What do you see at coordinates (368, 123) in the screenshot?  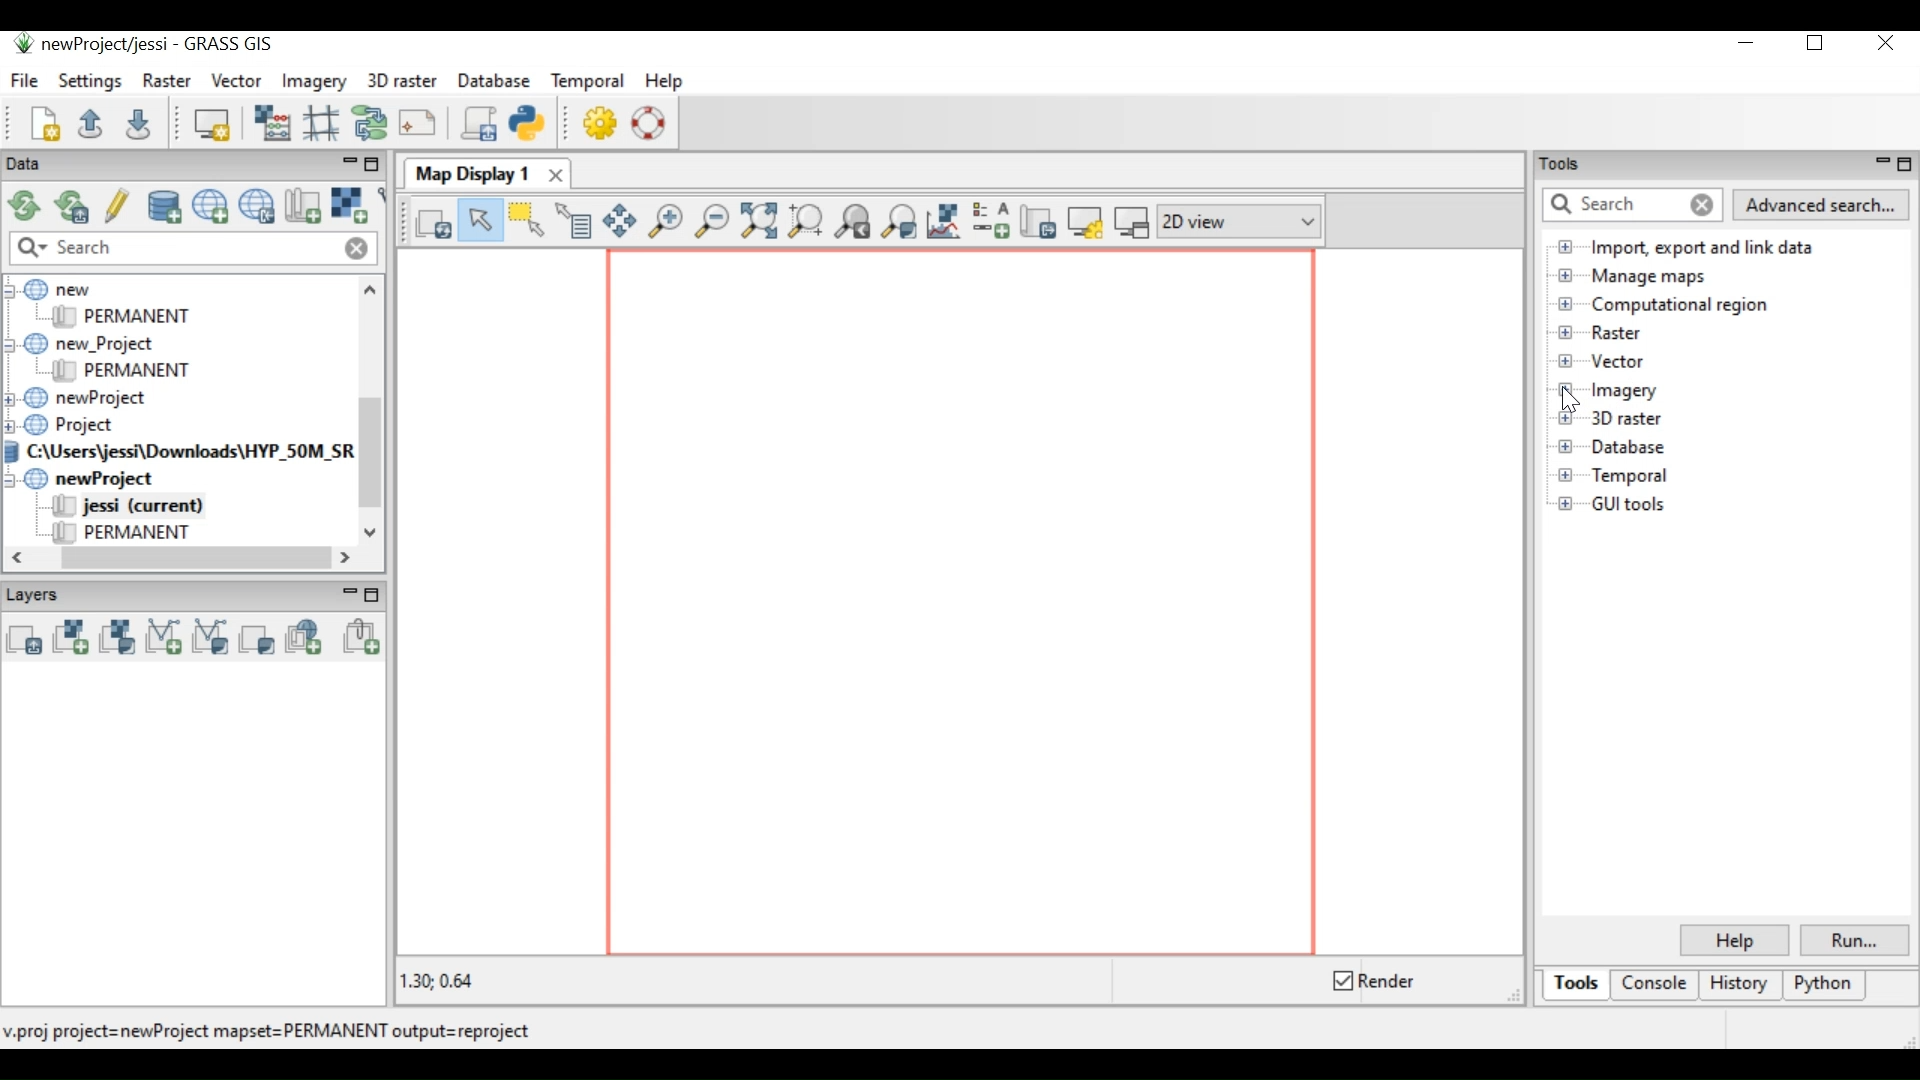 I see `Graphical Modeler` at bounding box center [368, 123].